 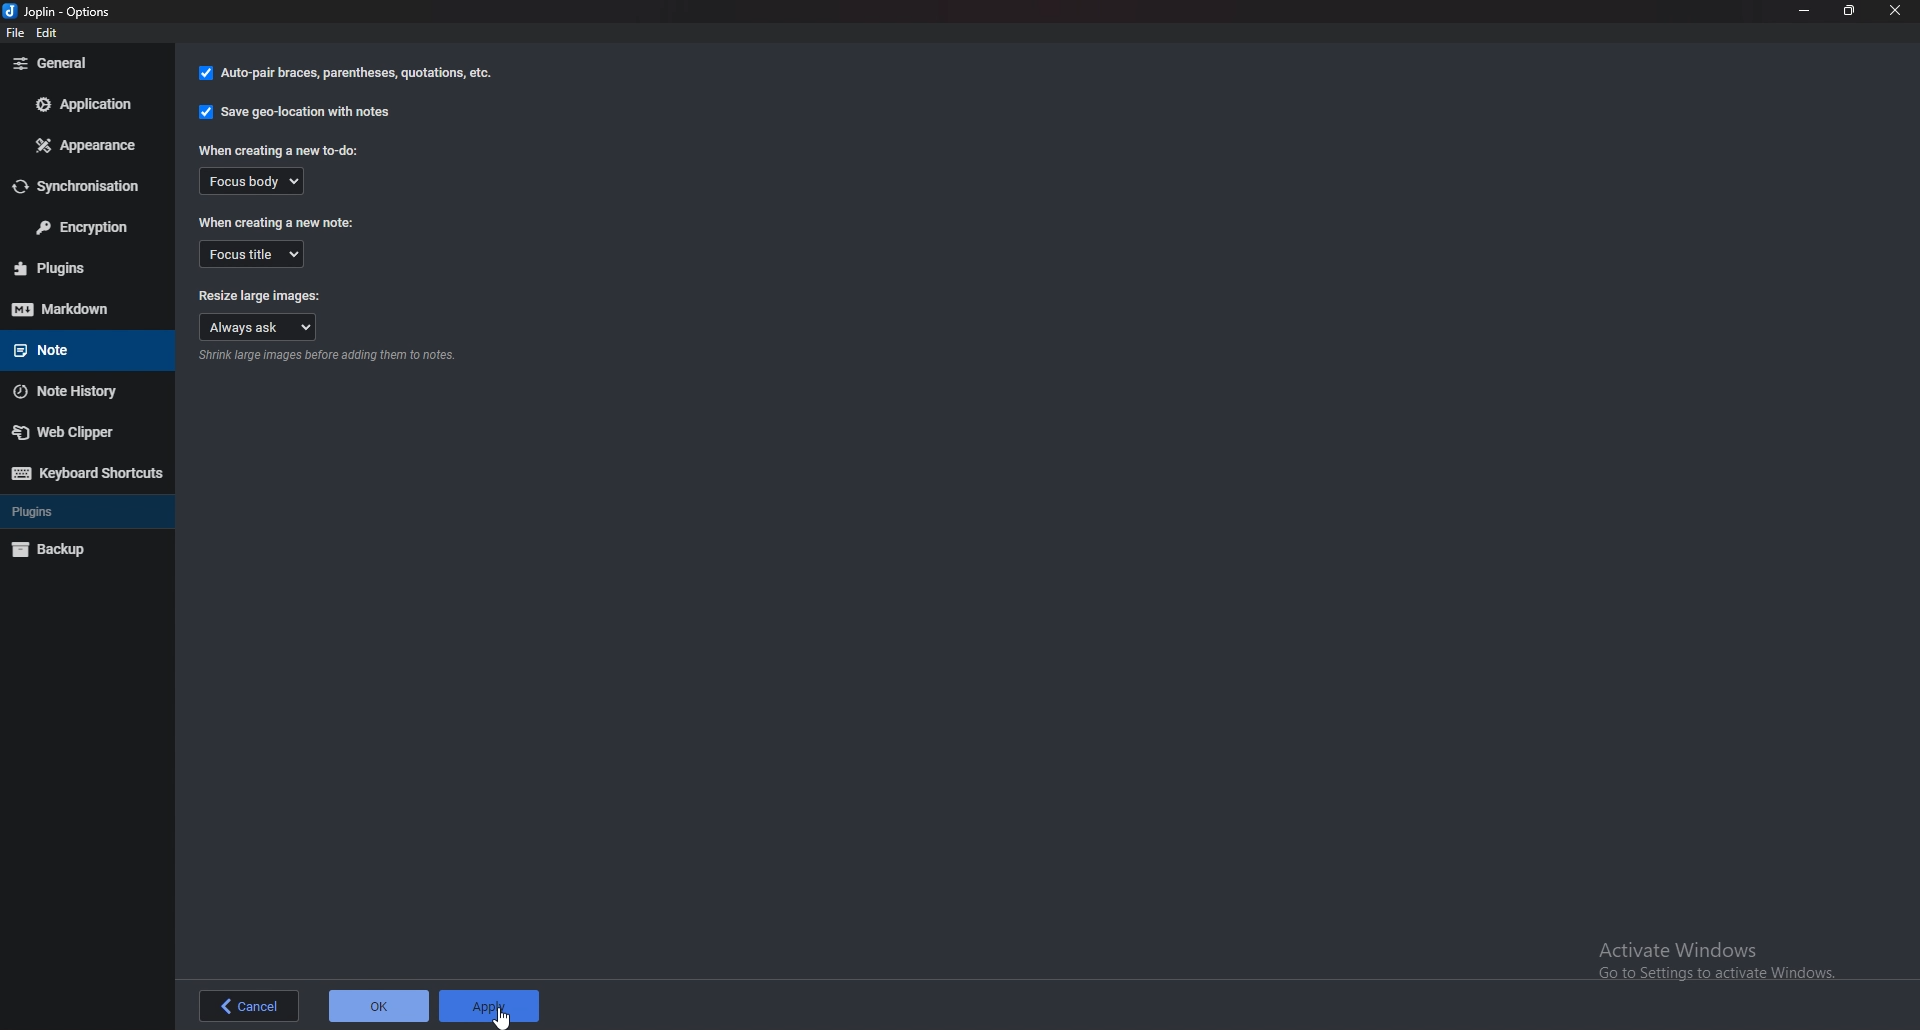 I want to click on back, so click(x=248, y=1008).